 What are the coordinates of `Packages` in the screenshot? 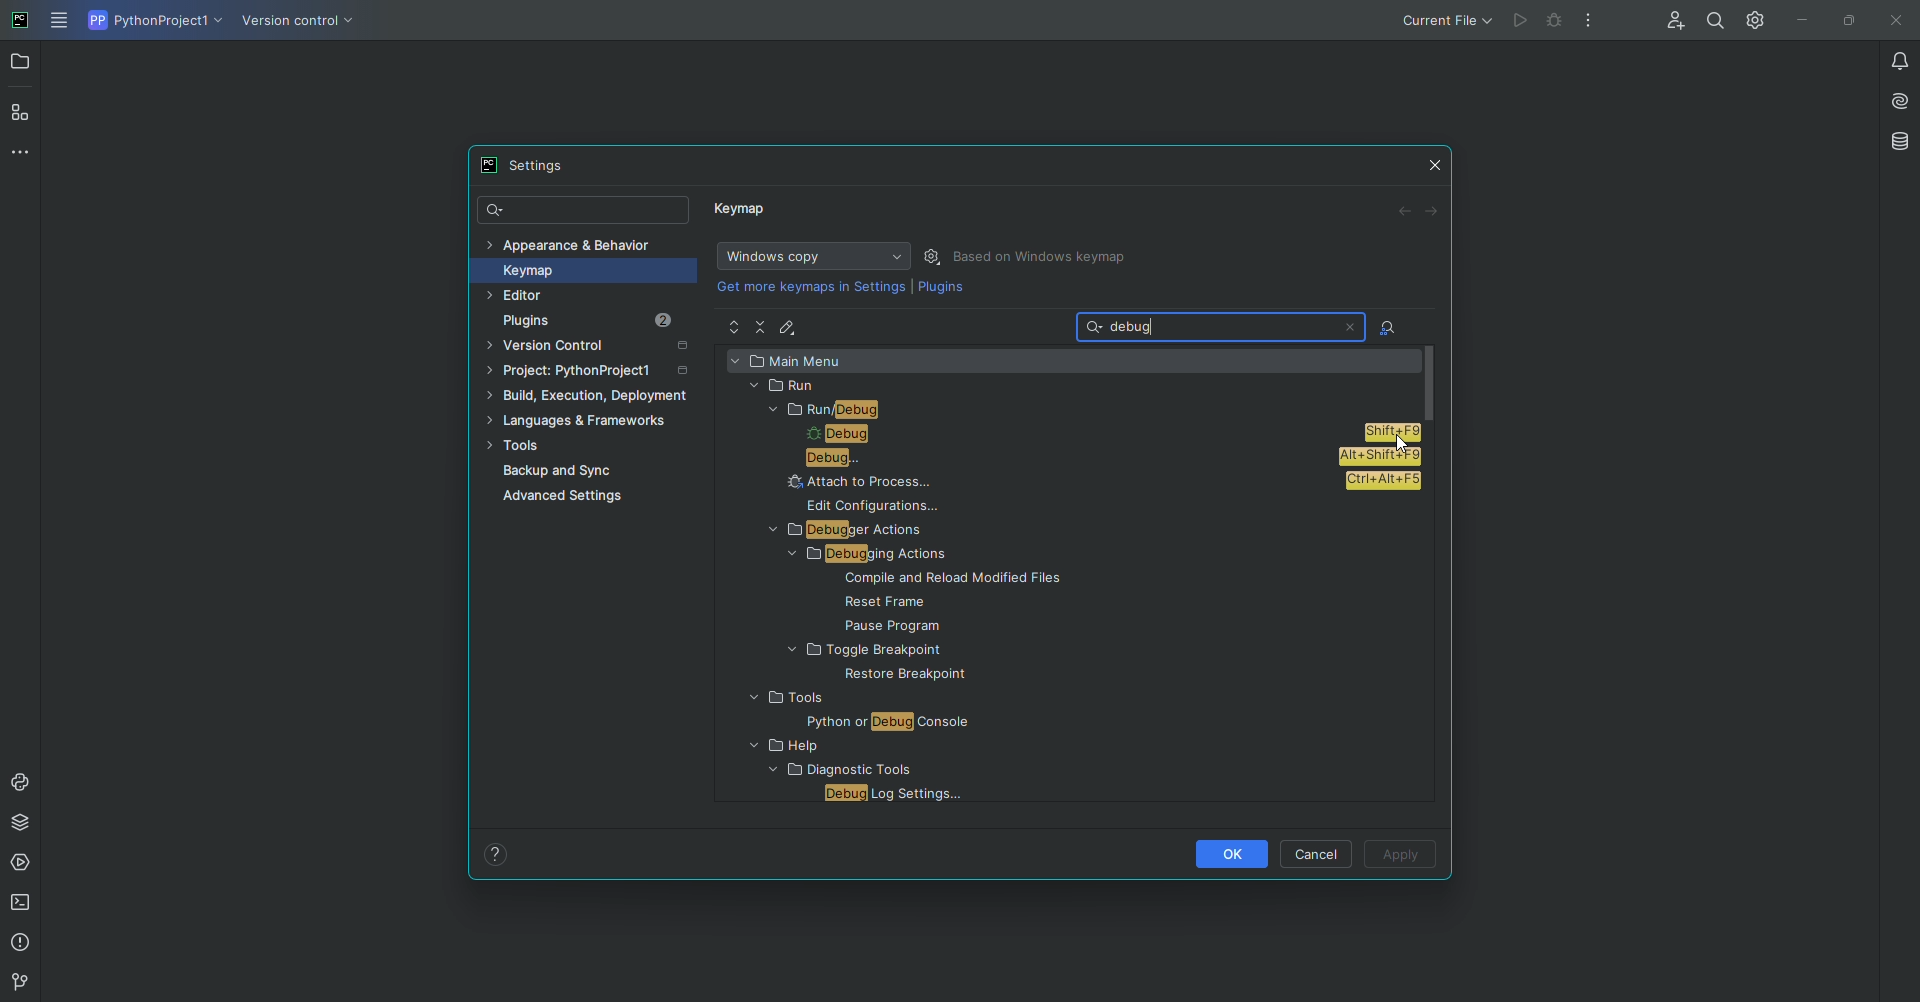 It's located at (25, 822).